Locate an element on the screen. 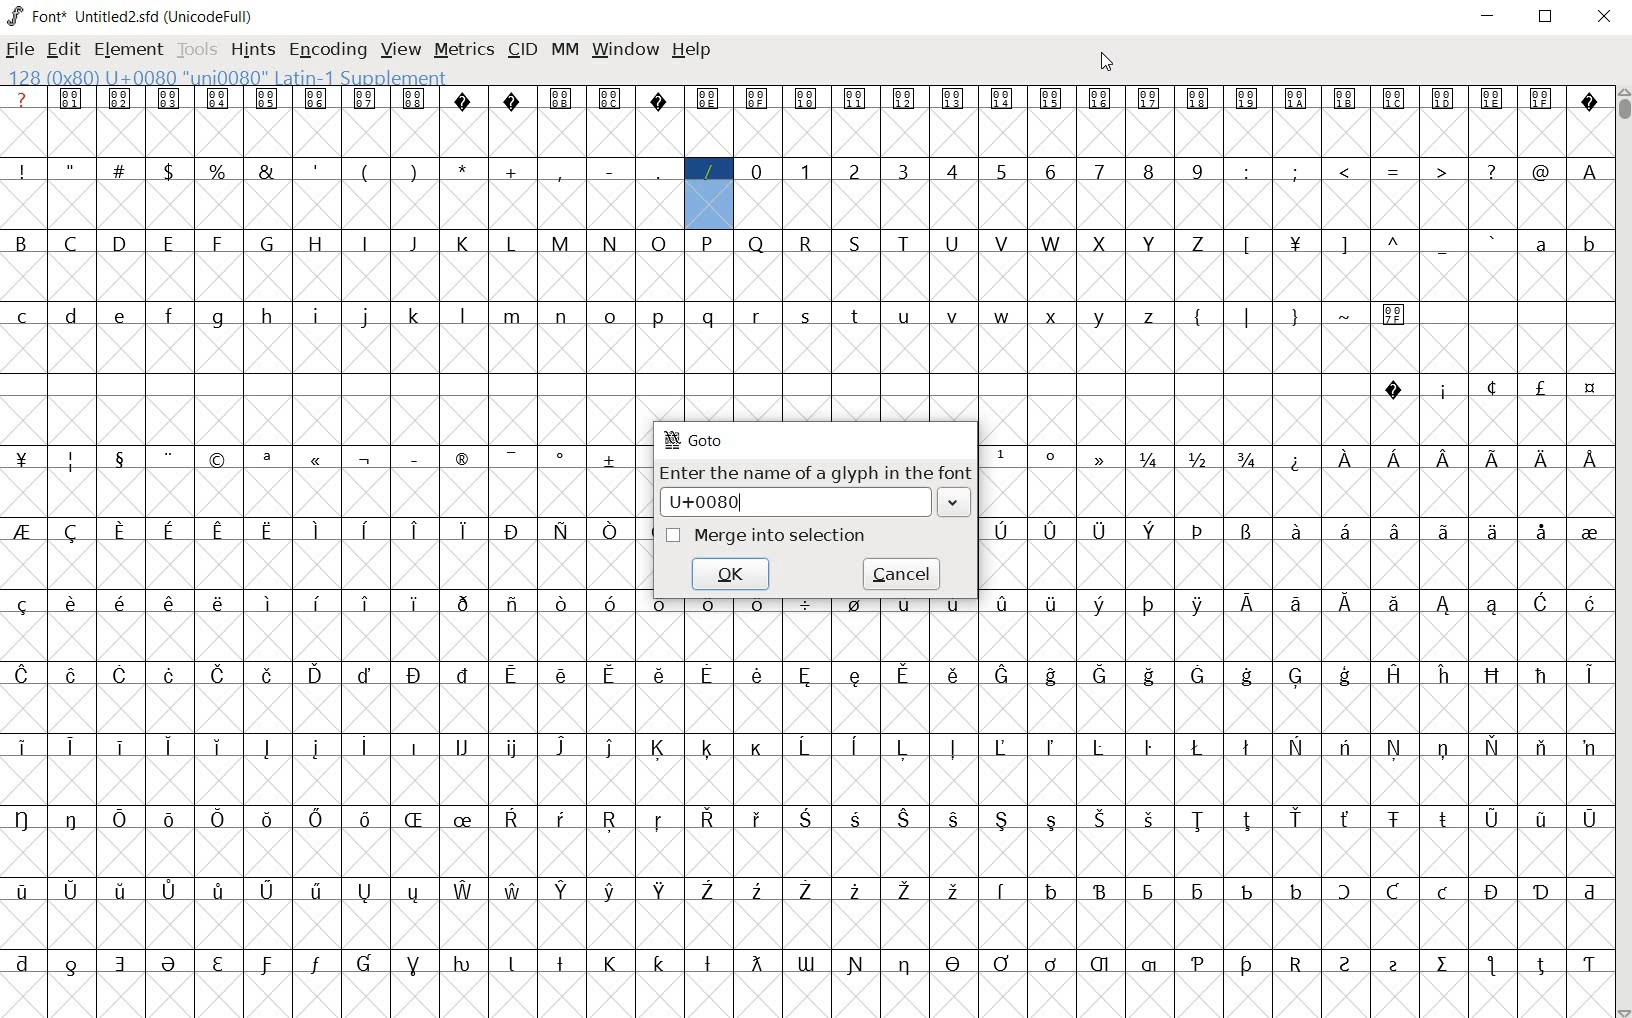 This screenshot has height=1018, width=1632. glyph is located at coordinates (1002, 820).